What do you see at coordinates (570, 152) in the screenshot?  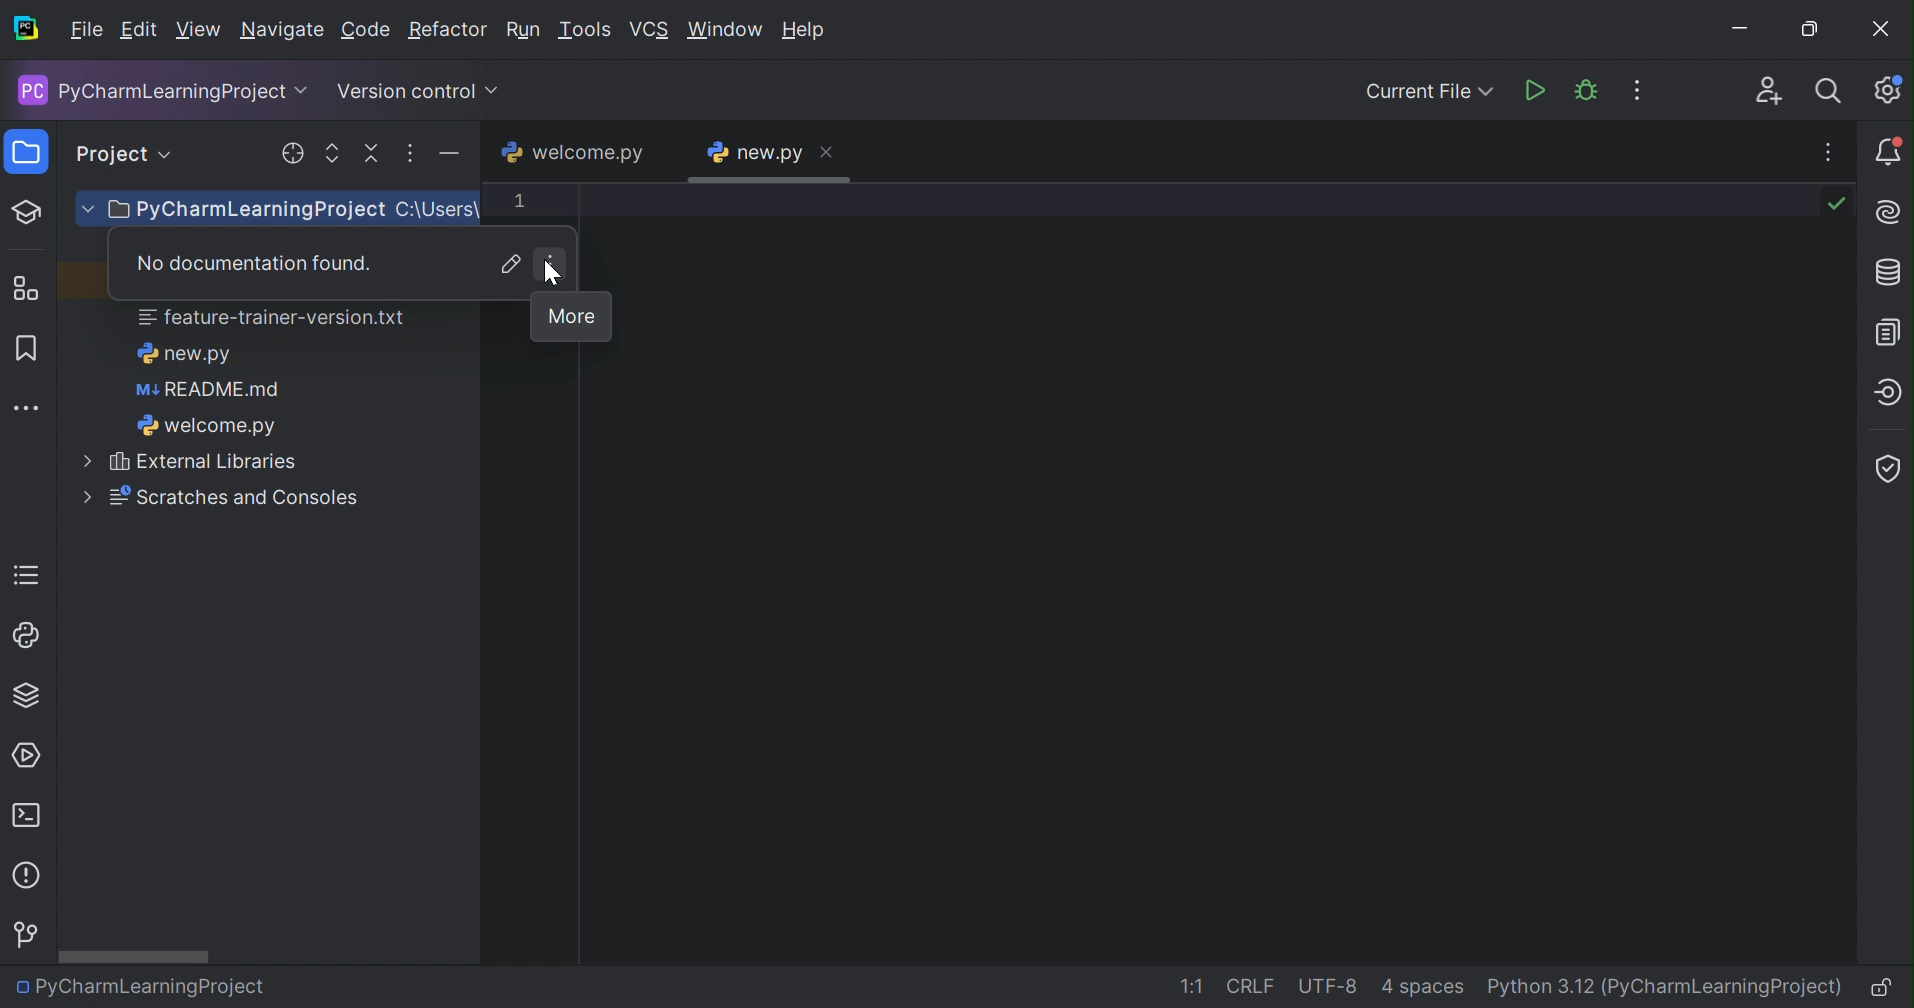 I see `welcome.py` at bounding box center [570, 152].